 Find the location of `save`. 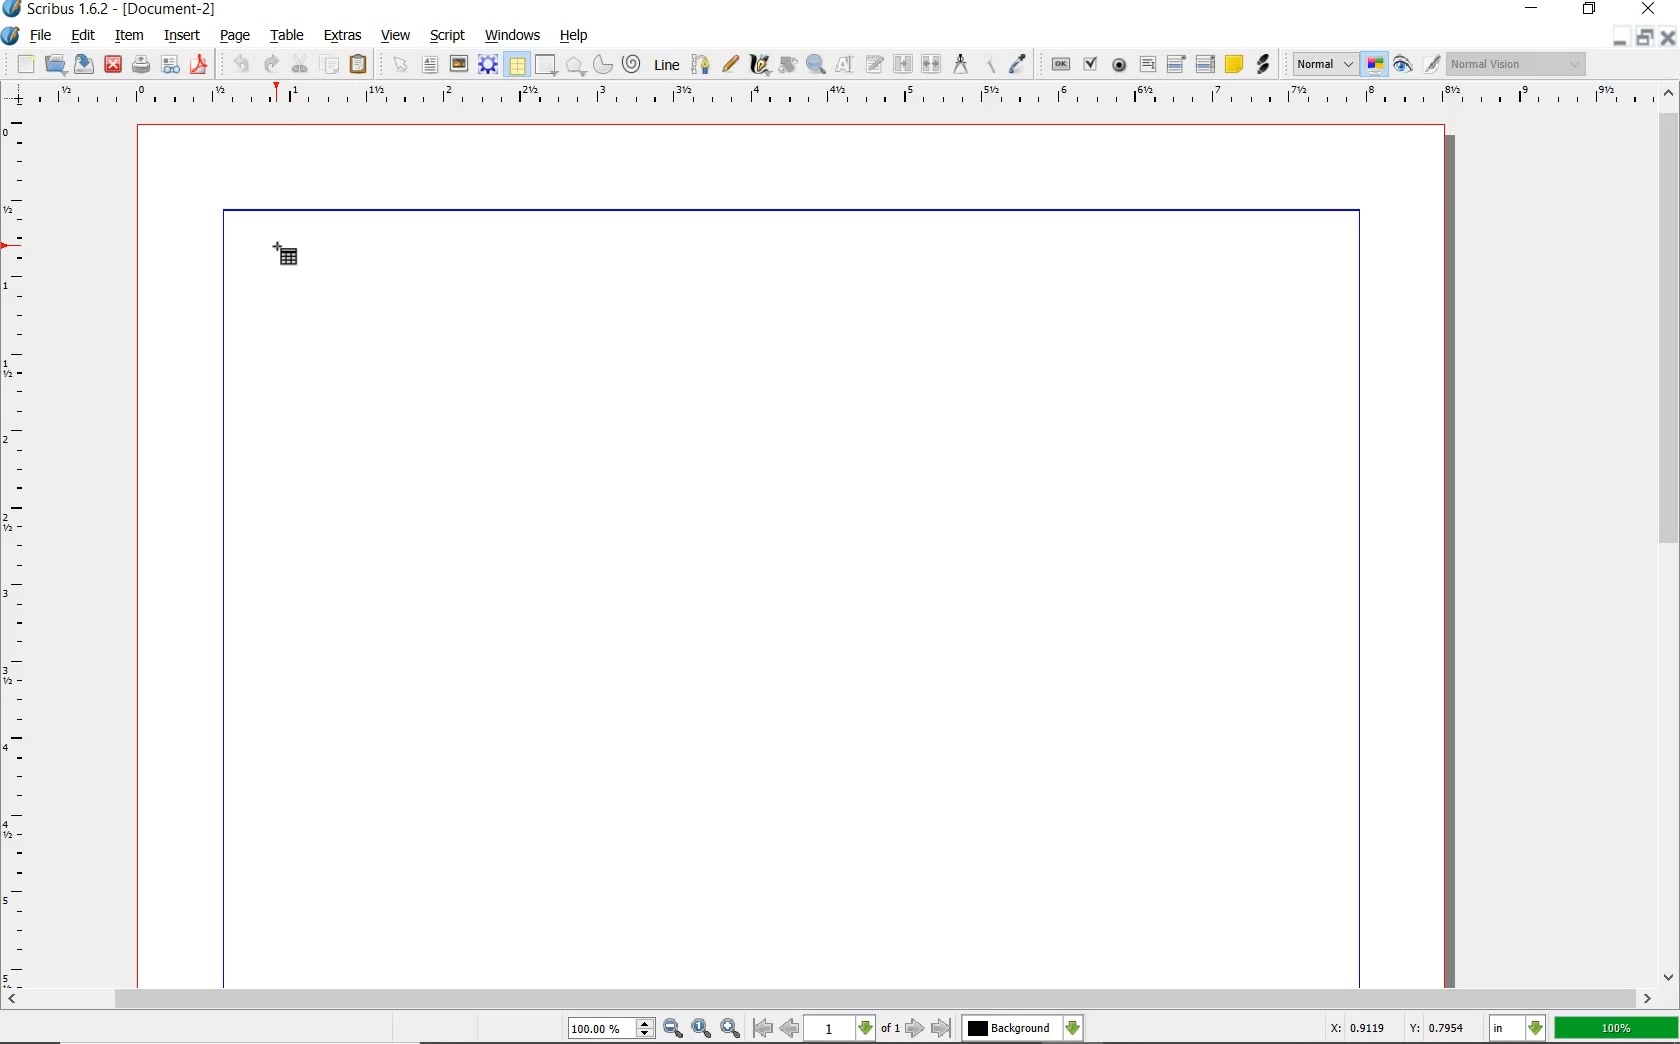

save is located at coordinates (83, 66).